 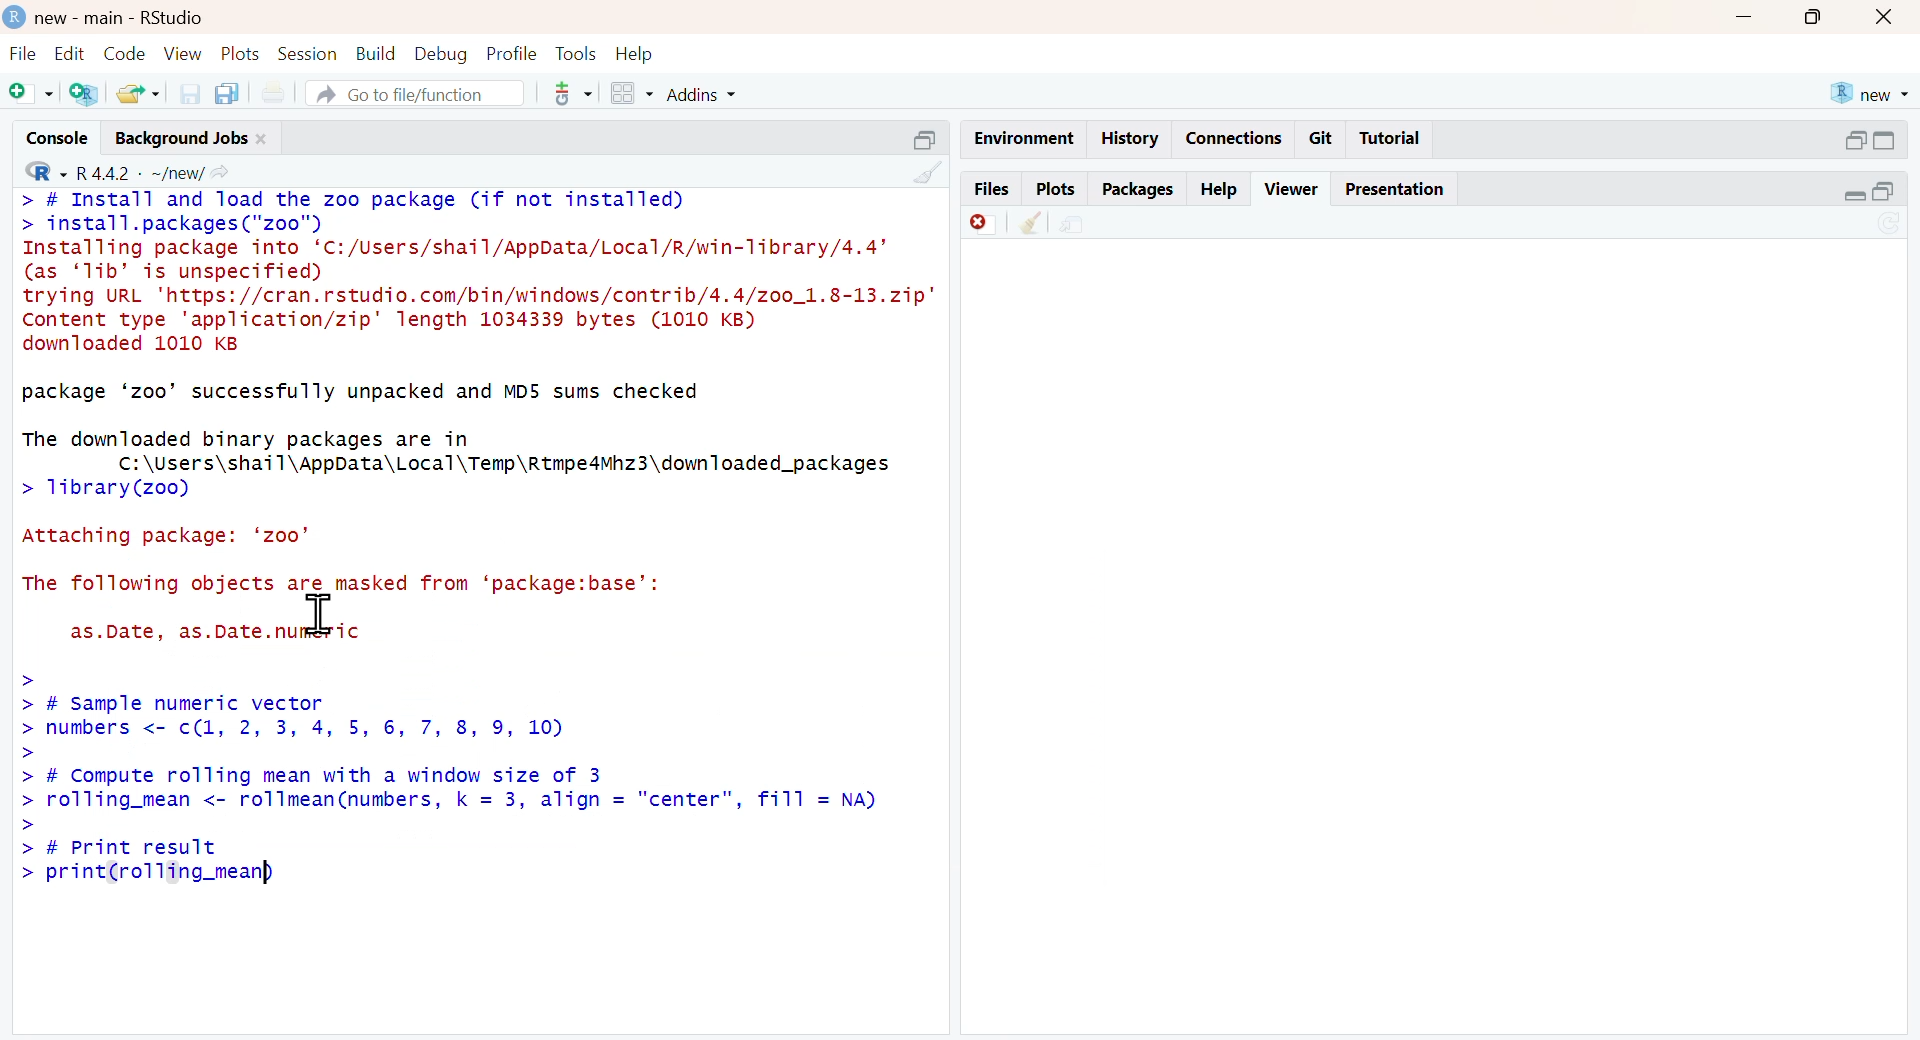 I want to click on enviornment, so click(x=1022, y=137).